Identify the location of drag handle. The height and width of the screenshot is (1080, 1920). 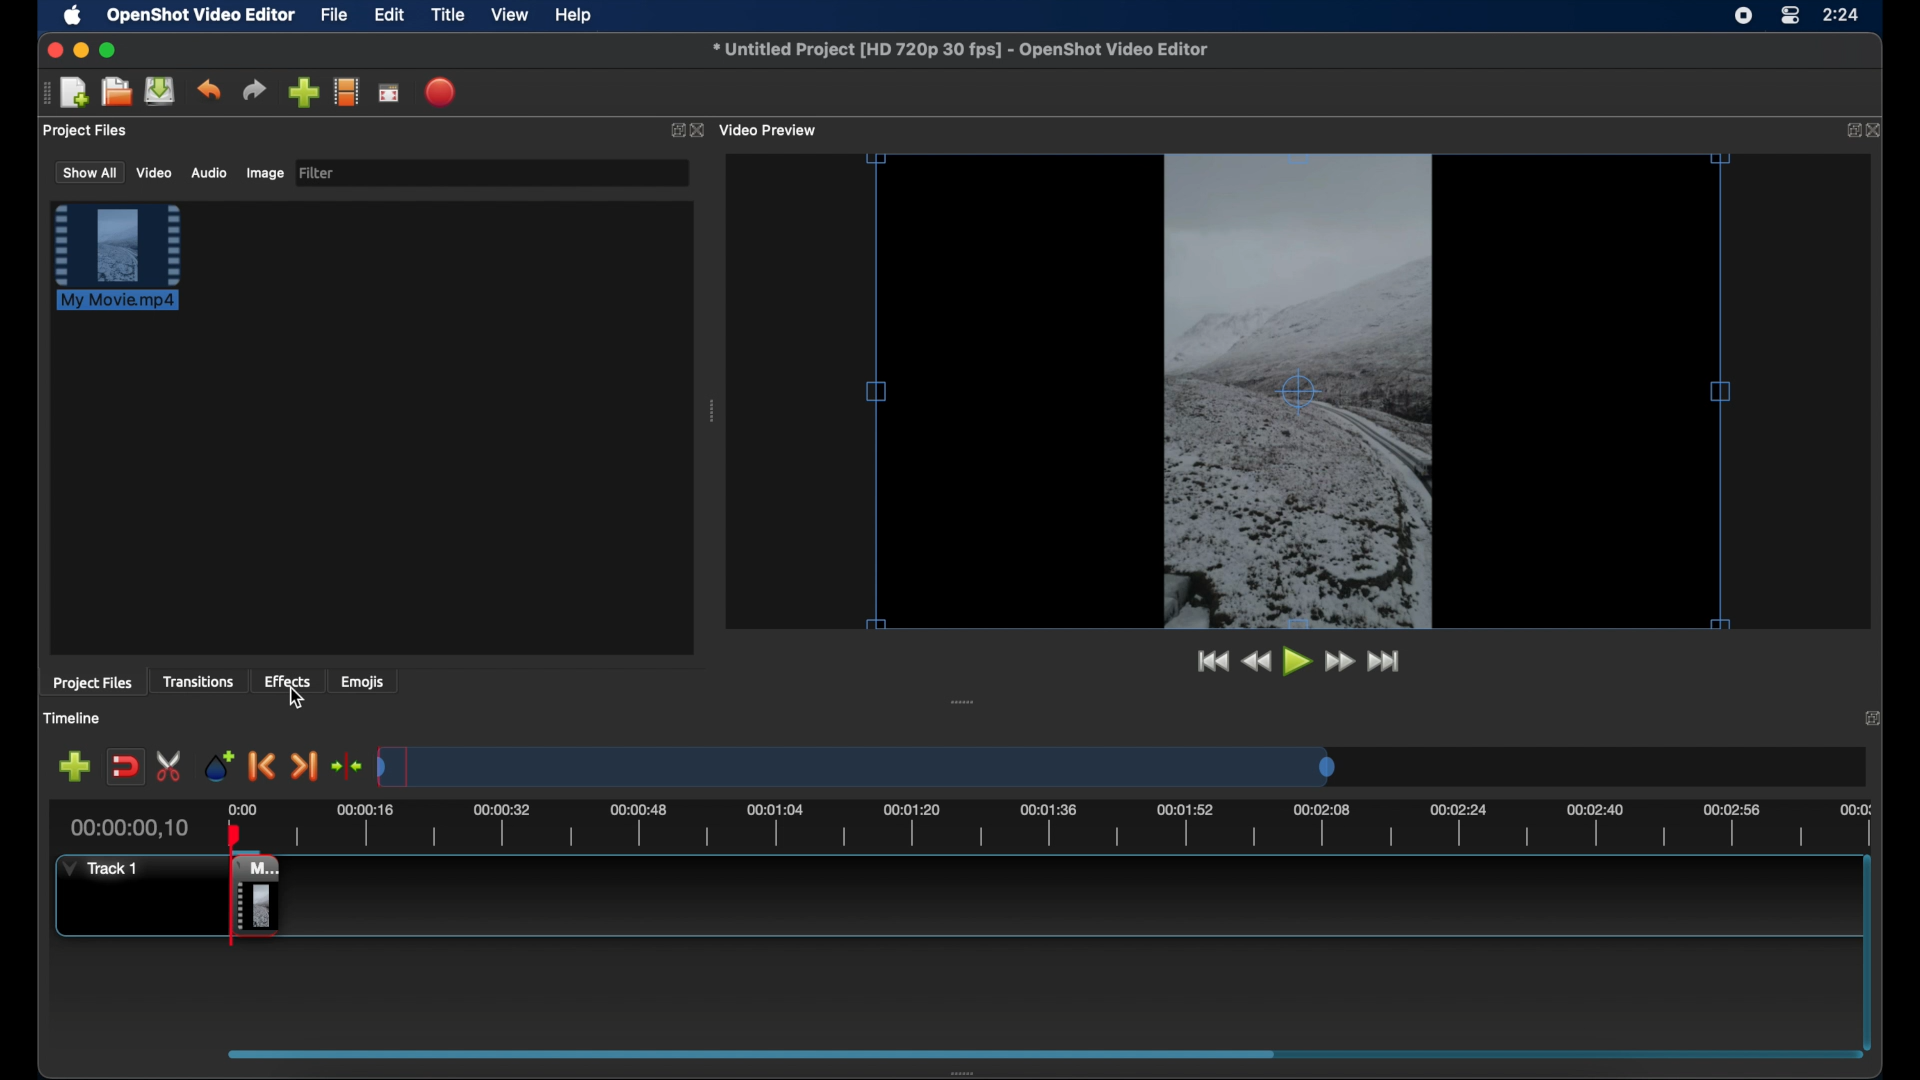
(964, 701).